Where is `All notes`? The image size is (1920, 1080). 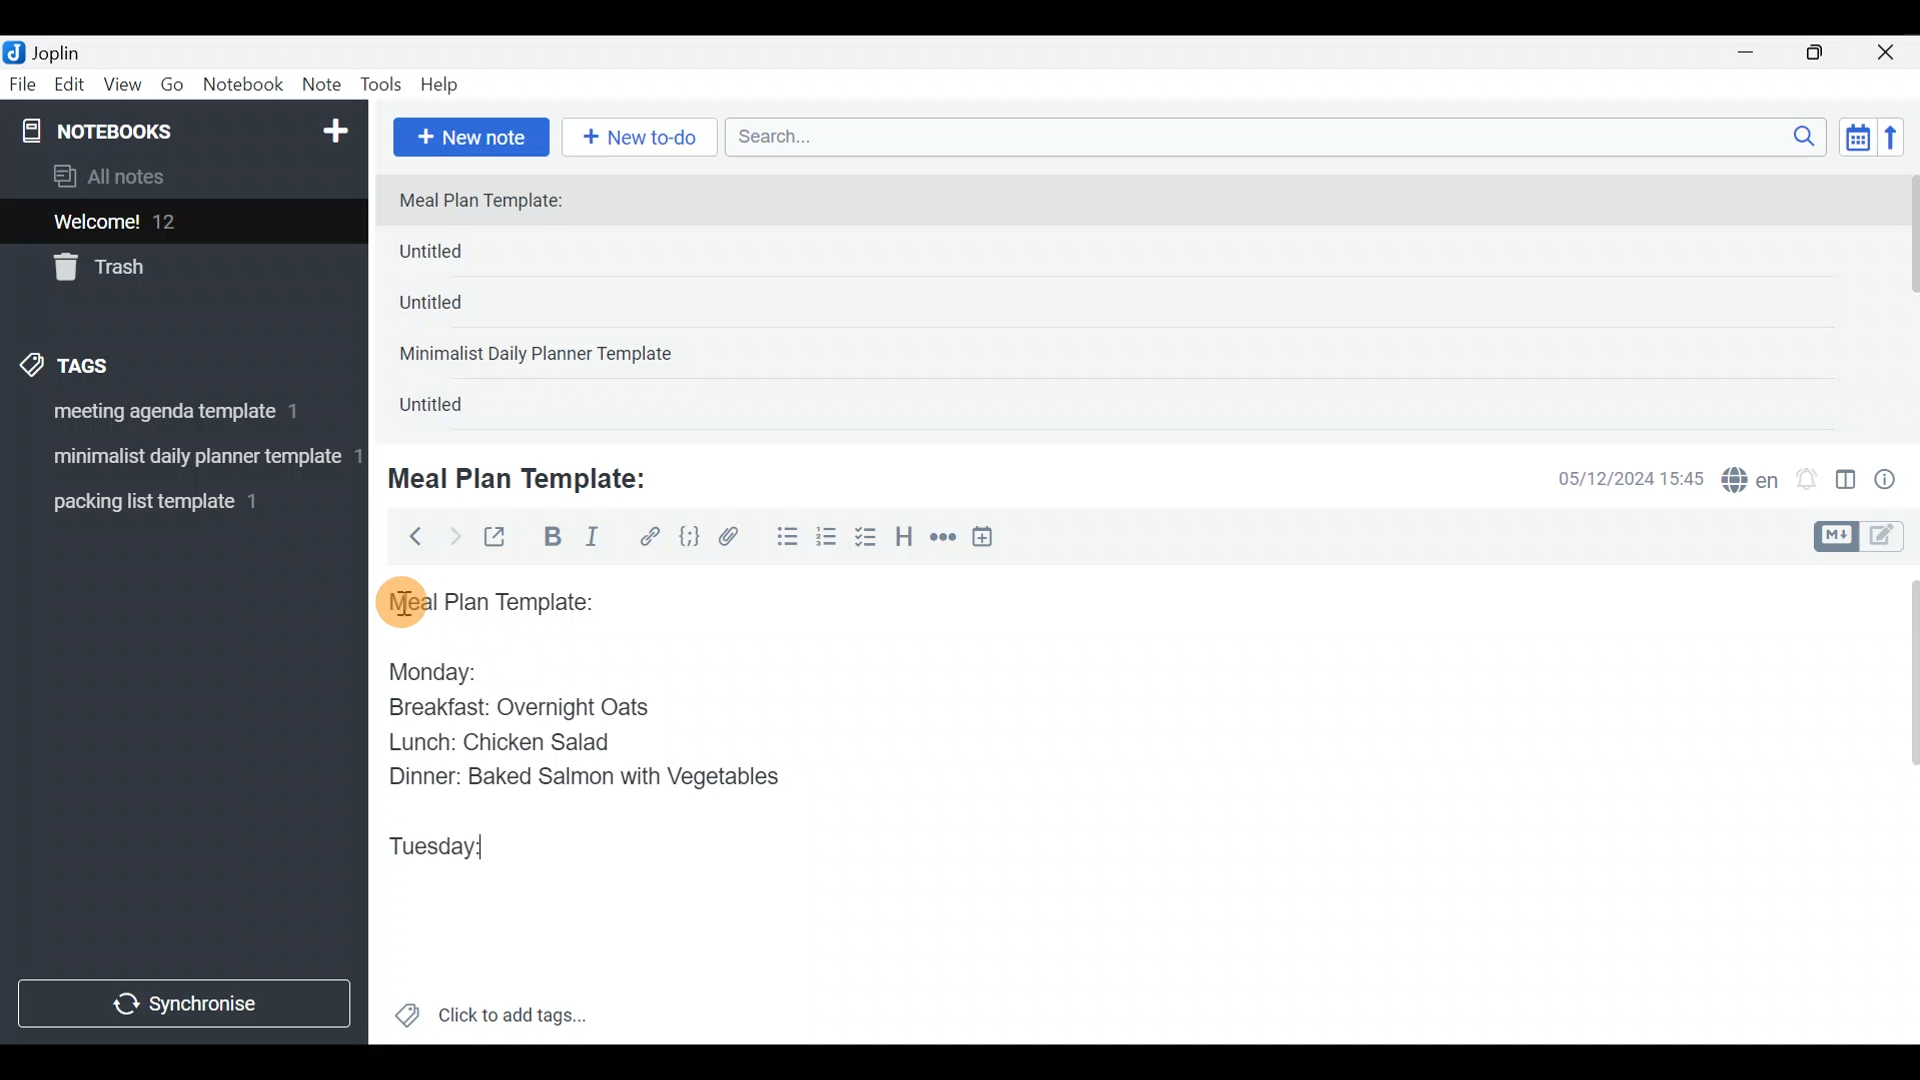 All notes is located at coordinates (179, 178).